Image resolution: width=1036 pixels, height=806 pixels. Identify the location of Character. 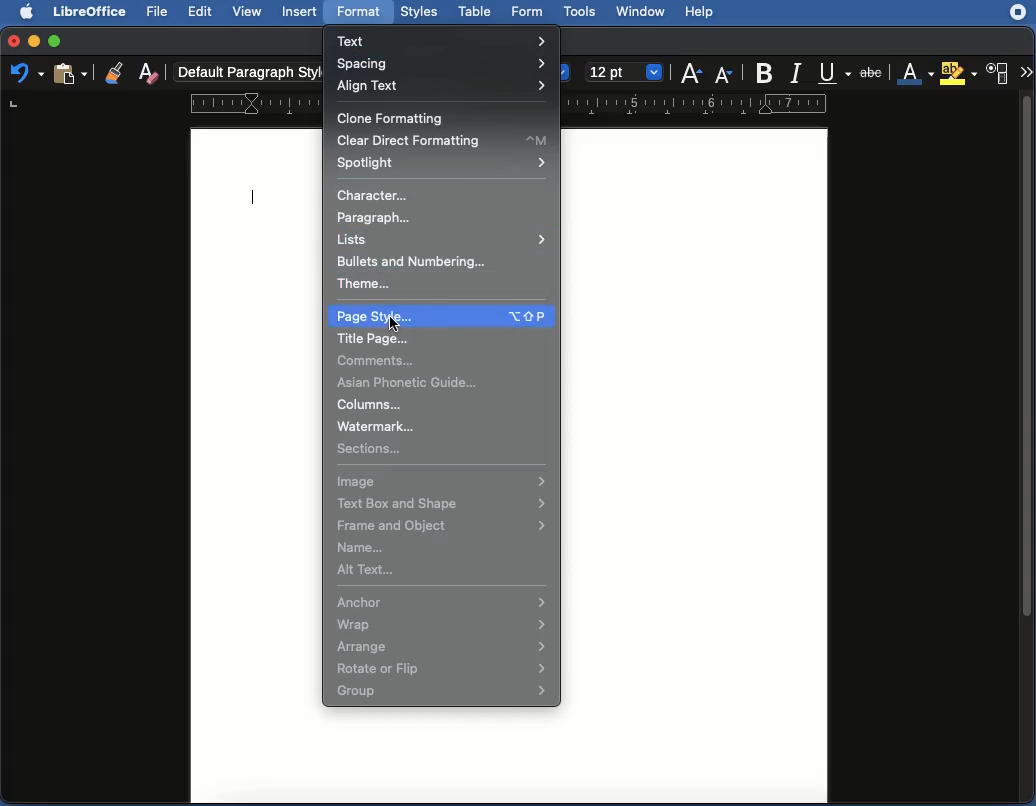
(376, 195).